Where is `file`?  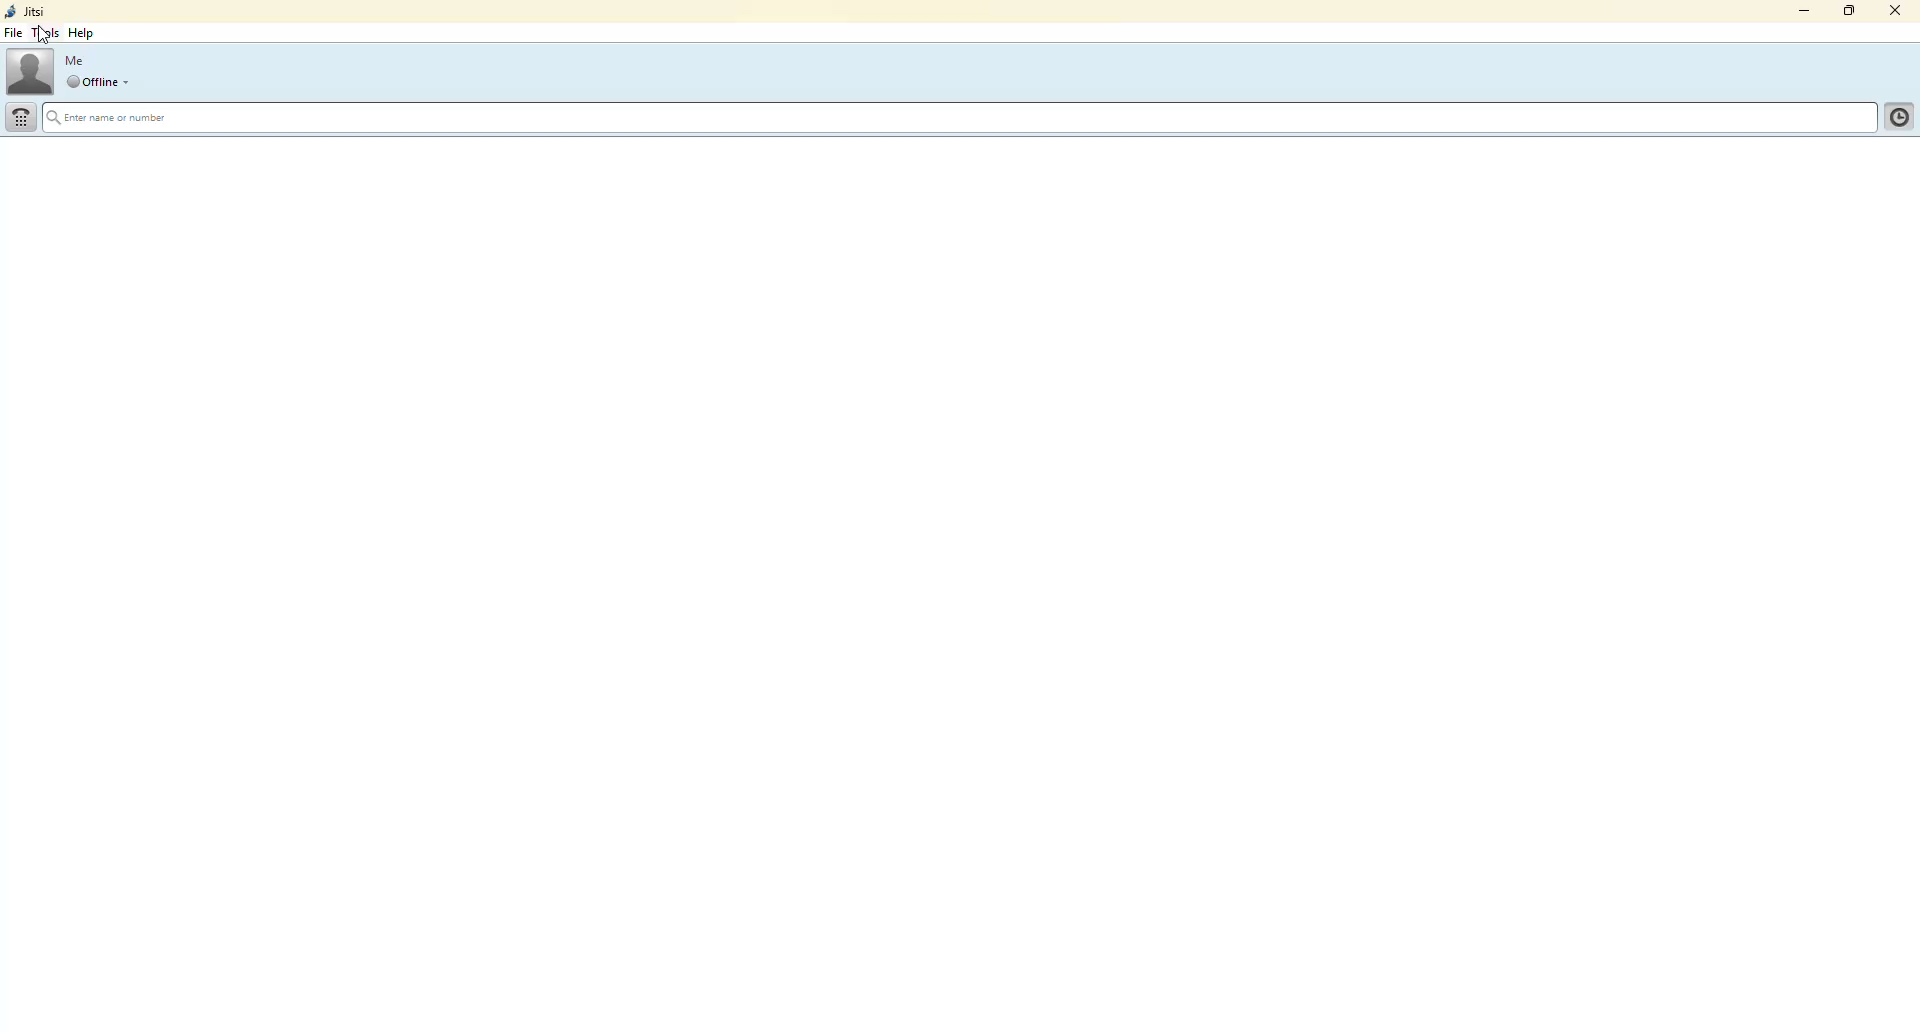
file is located at coordinates (17, 34).